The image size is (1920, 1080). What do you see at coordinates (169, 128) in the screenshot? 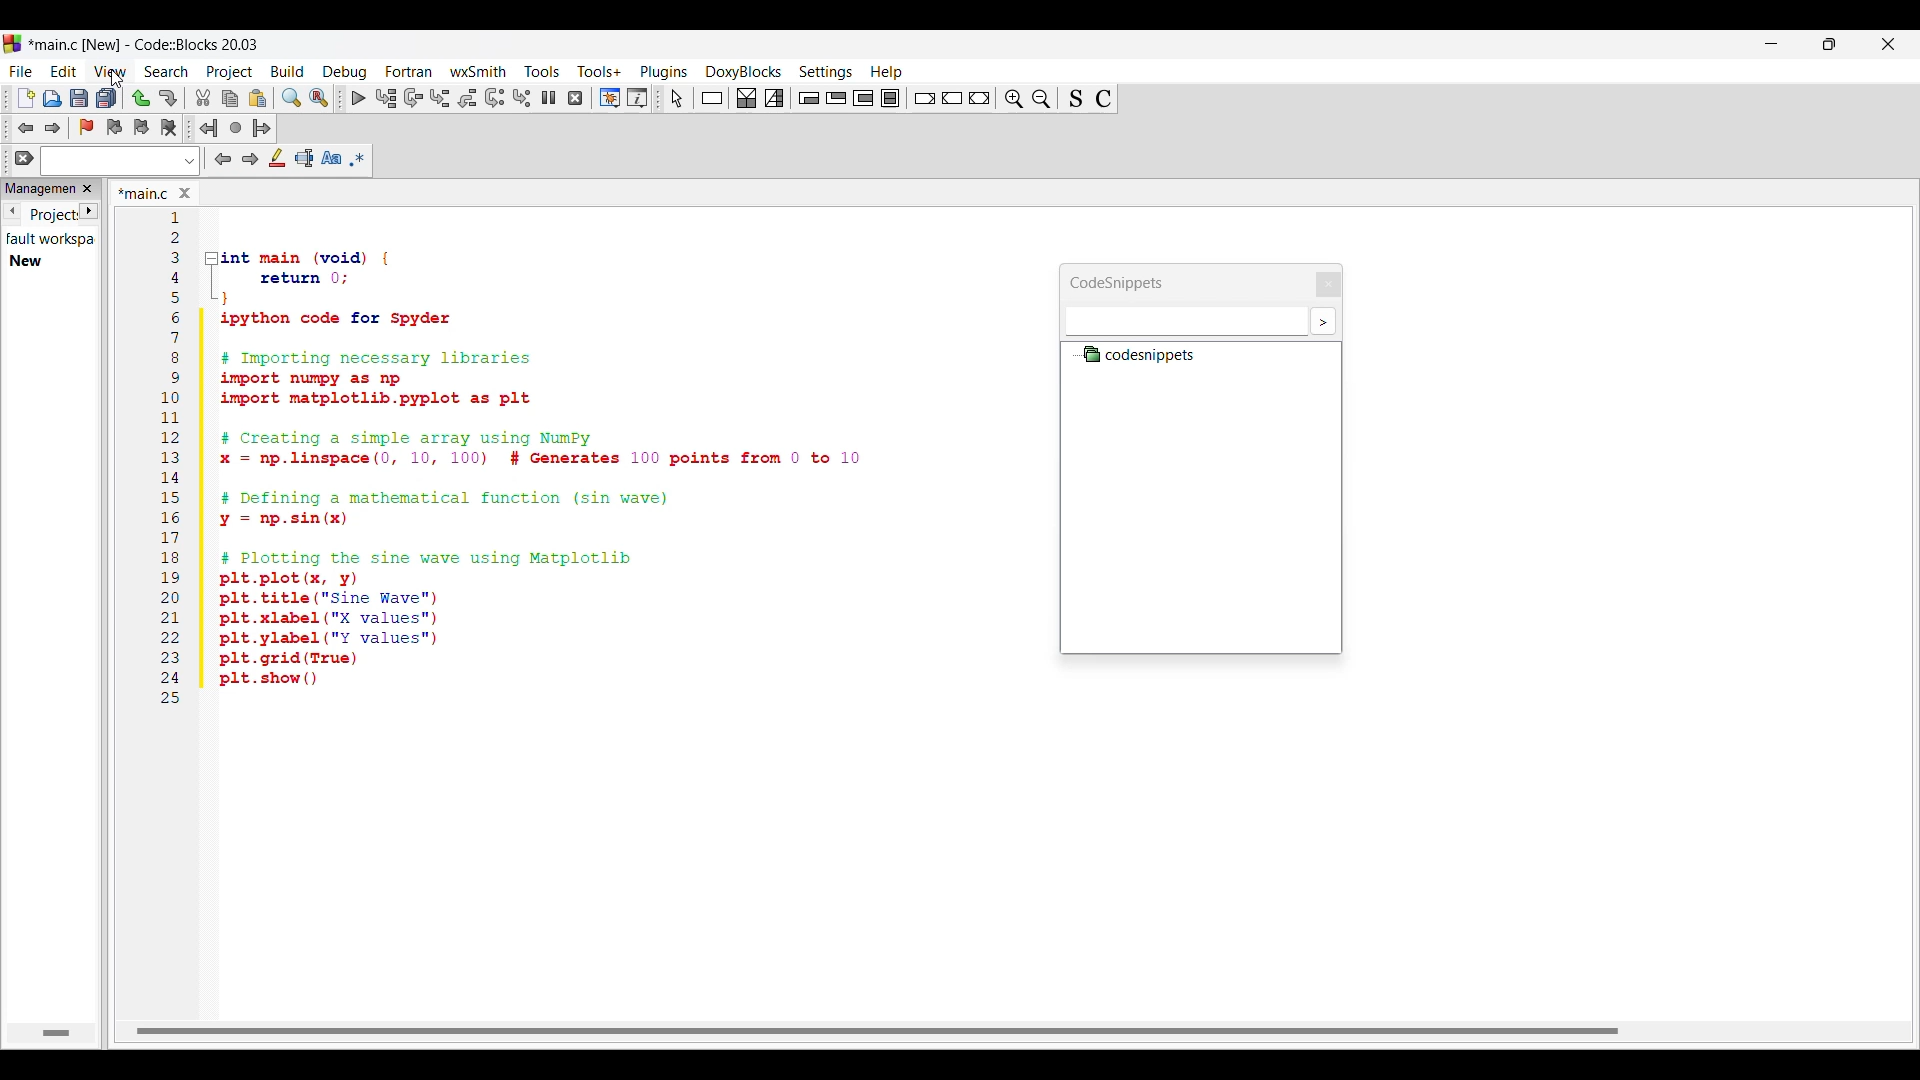
I see `Clear bookmarks` at bounding box center [169, 128].